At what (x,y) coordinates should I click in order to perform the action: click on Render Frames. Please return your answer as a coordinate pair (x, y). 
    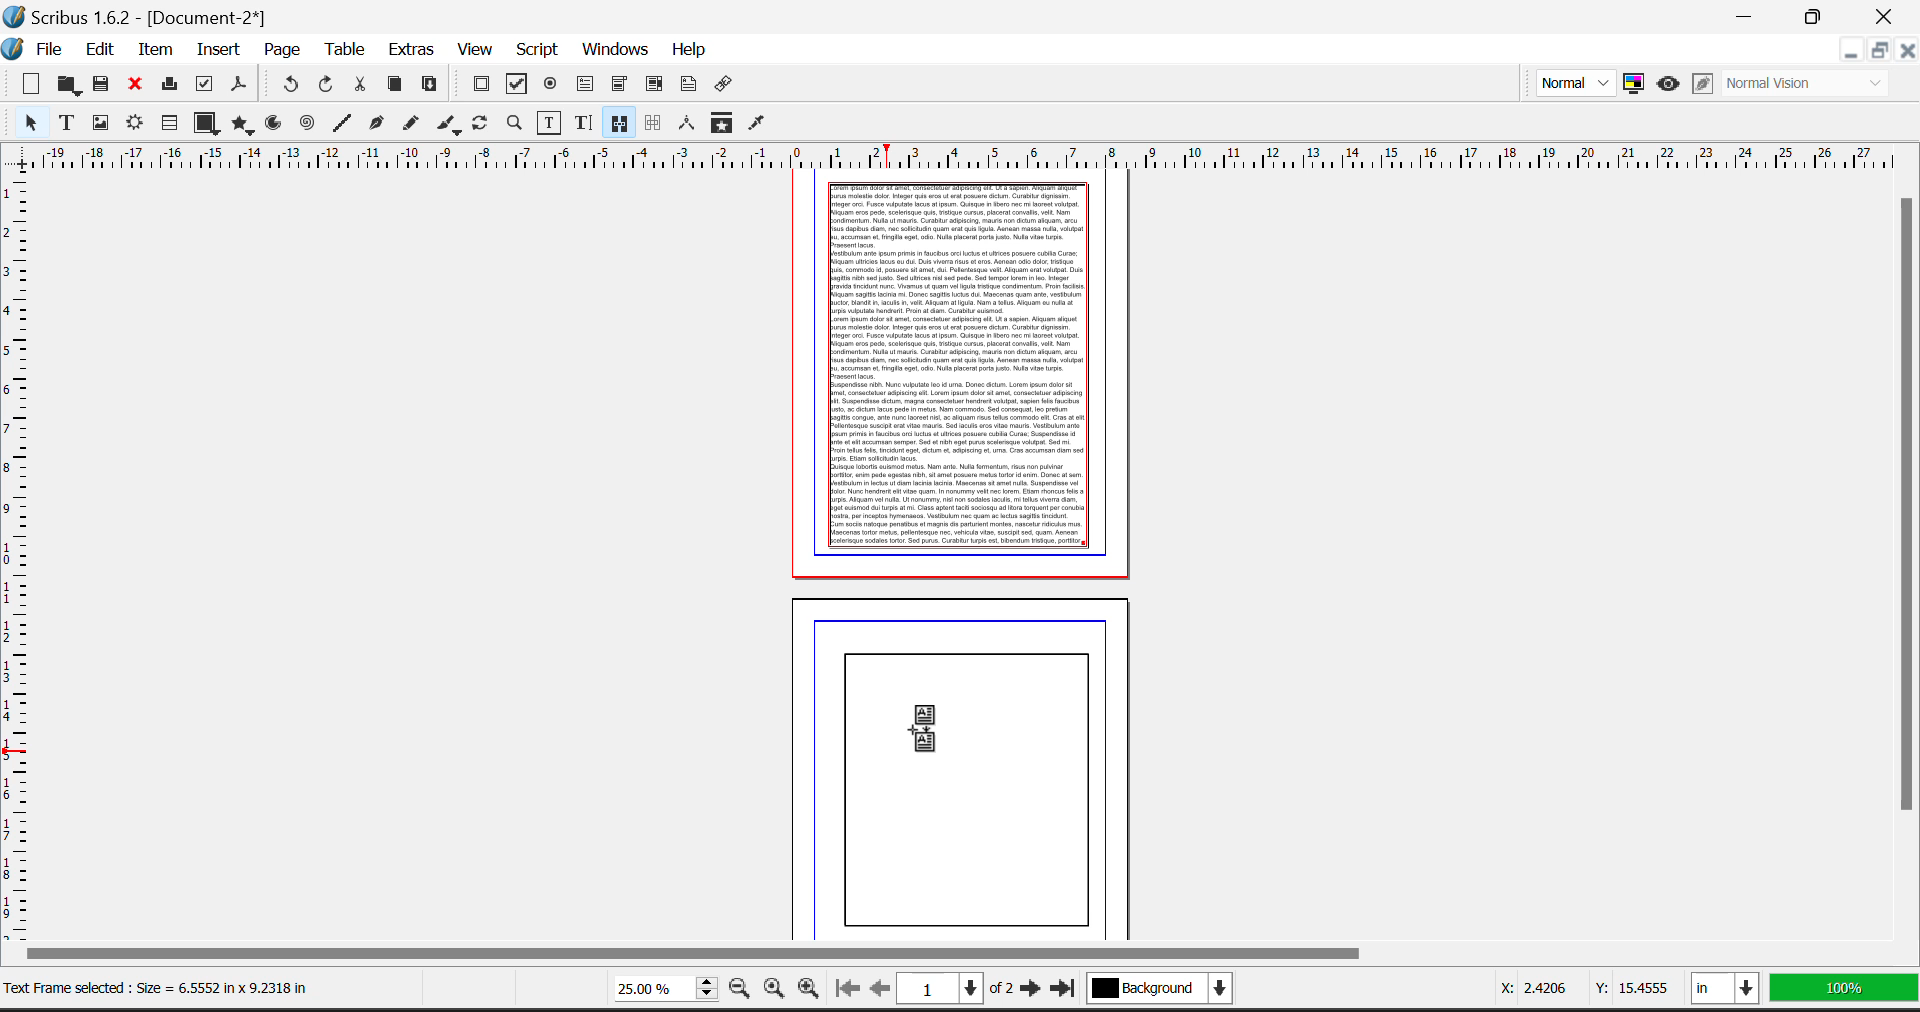
    Looking at the image, I should click on (137, 124).